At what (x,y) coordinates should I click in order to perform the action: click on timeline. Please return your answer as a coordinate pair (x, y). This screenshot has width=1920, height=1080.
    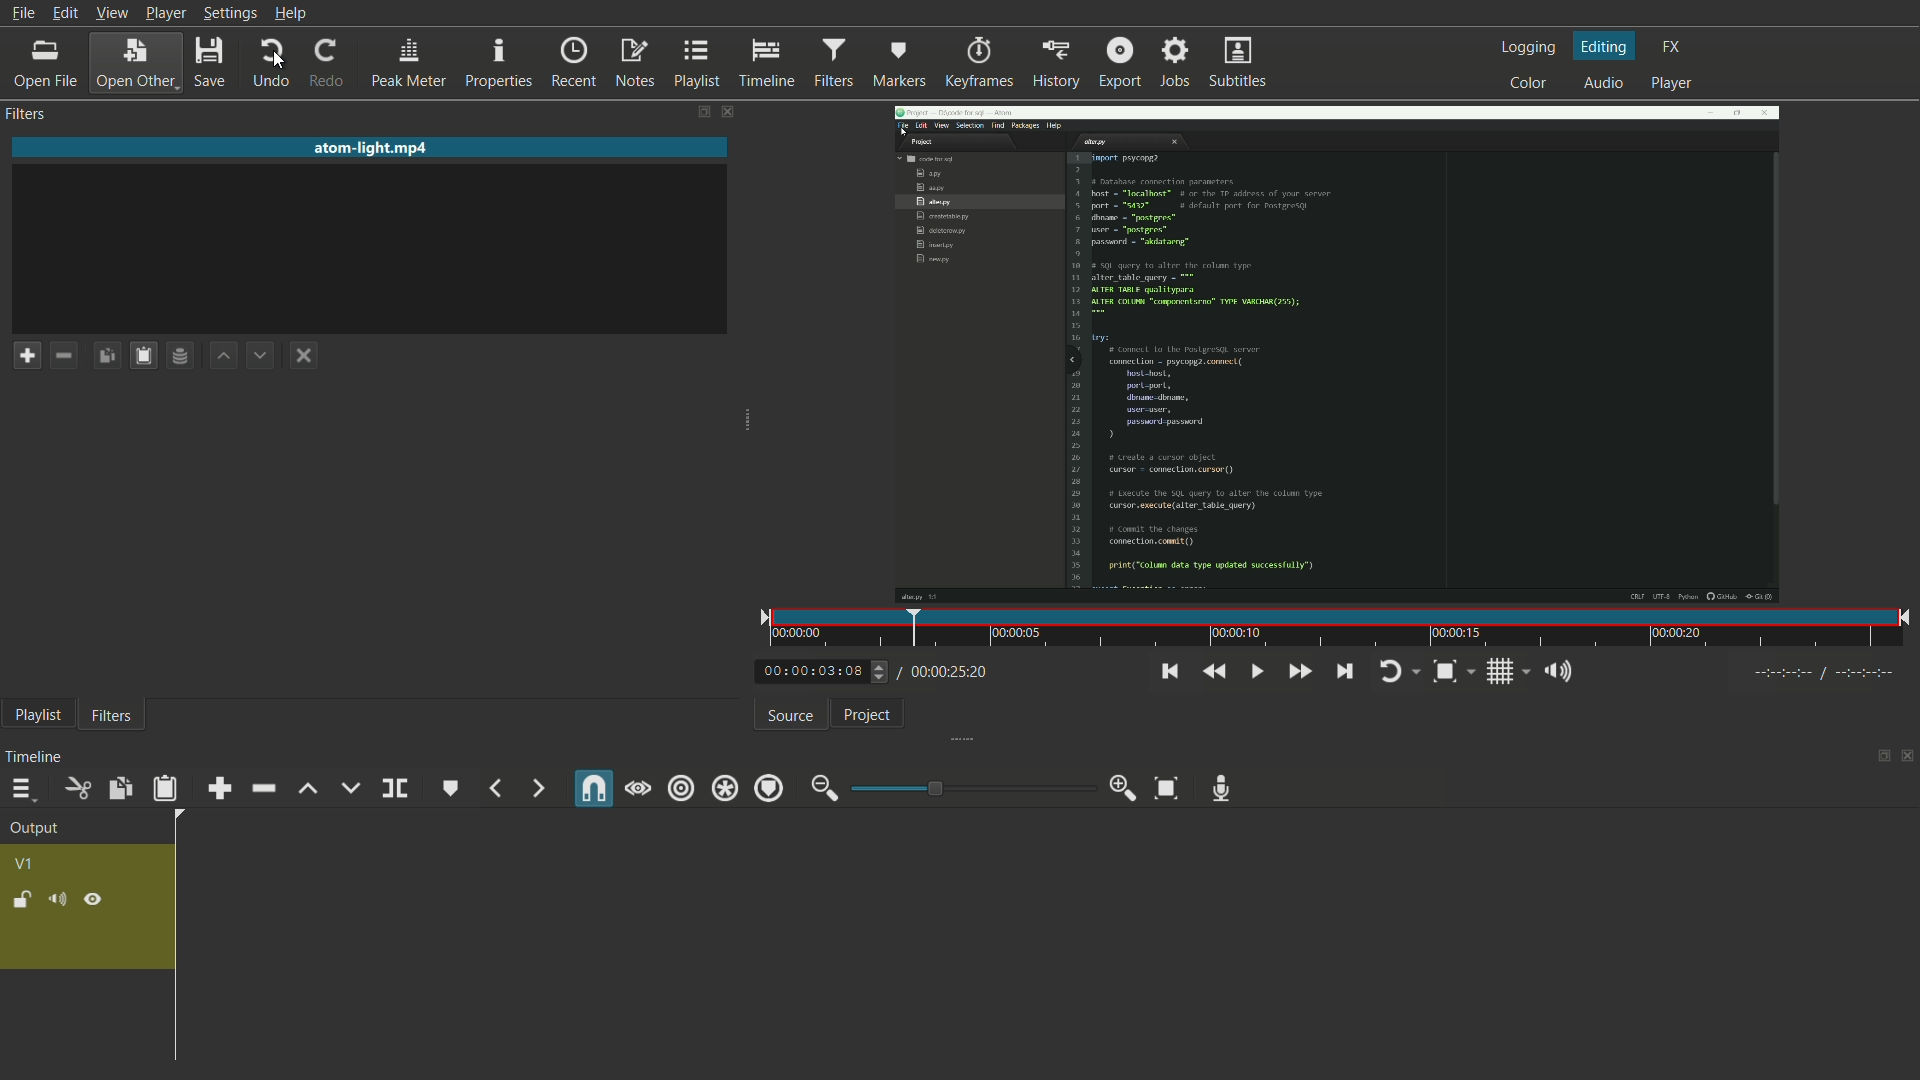
    Looking at the image, I should click on (767, 64).